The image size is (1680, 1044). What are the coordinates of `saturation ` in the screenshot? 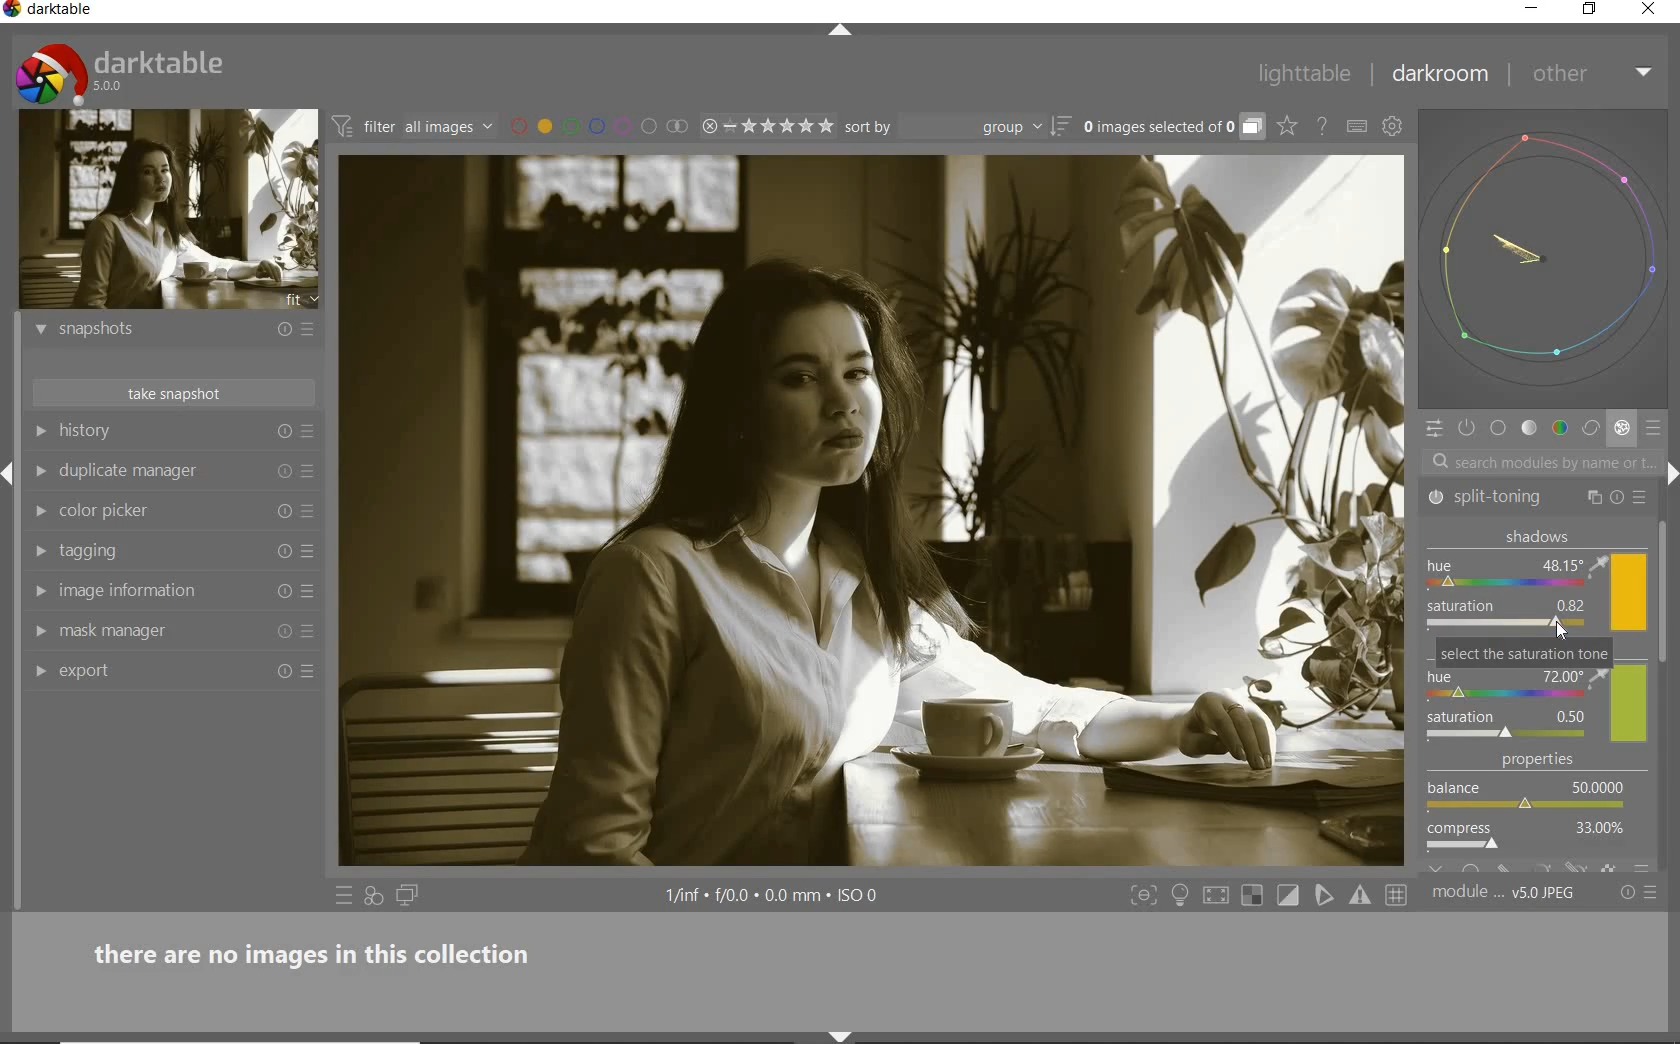 It's located at (1508, 617).